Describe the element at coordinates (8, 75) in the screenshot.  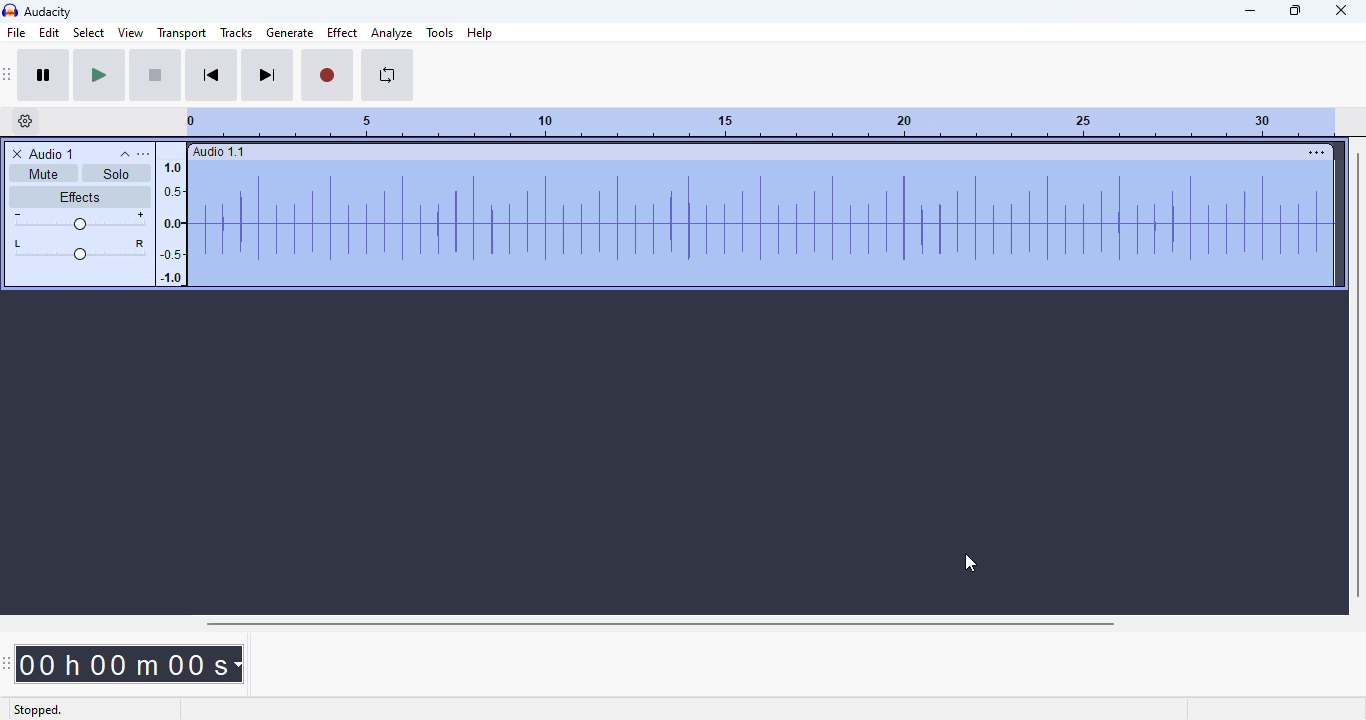
I see `audacity transport toolbar` at that location.